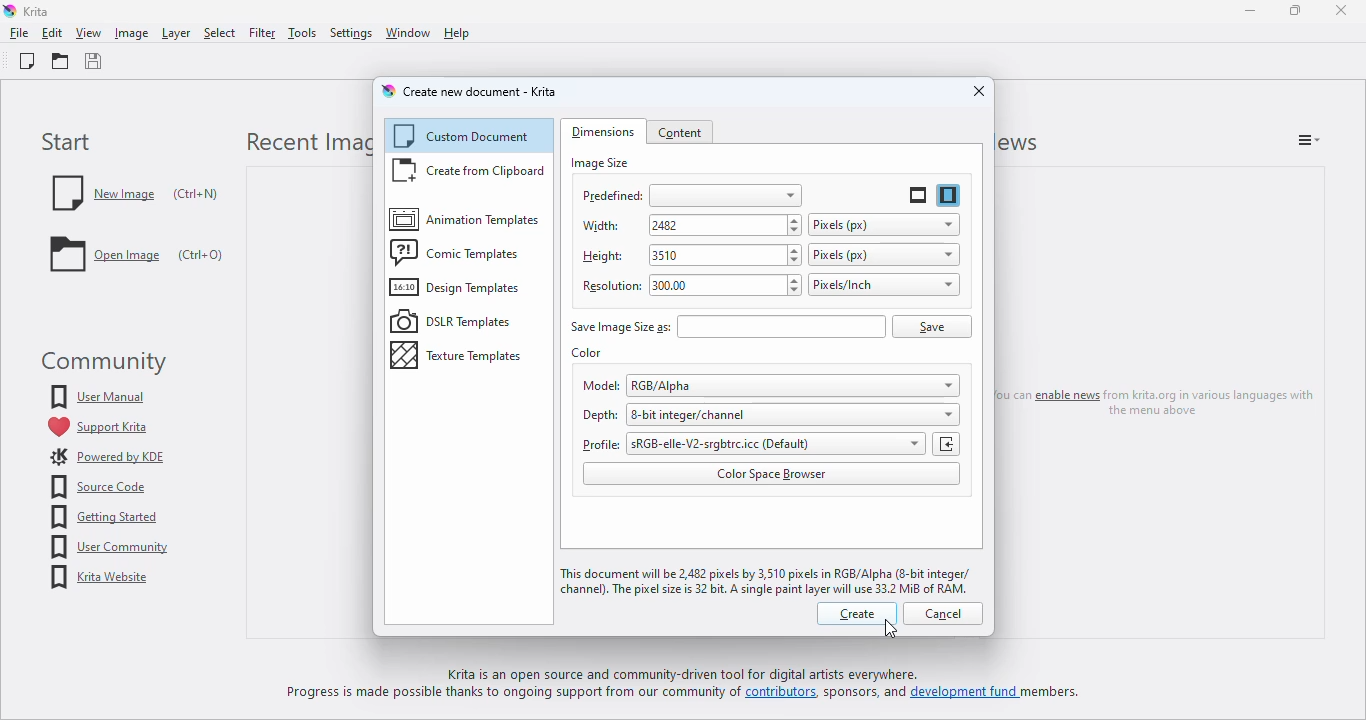 This screenshot has width=1366, height=720. I want to click on New image (Ctrl+N), so click(136, 192).